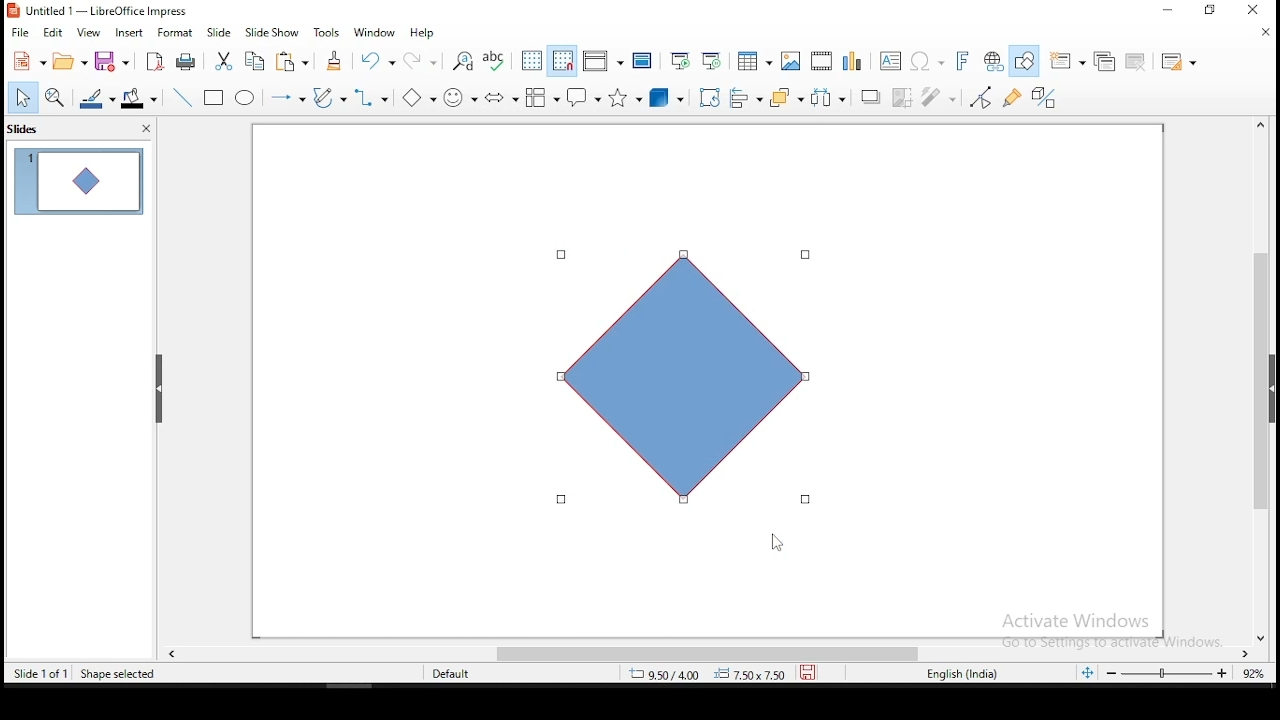  What do you see at coordinates (51, 32) in the screenshot?
I see `edit` at bounding box center [51, 32].